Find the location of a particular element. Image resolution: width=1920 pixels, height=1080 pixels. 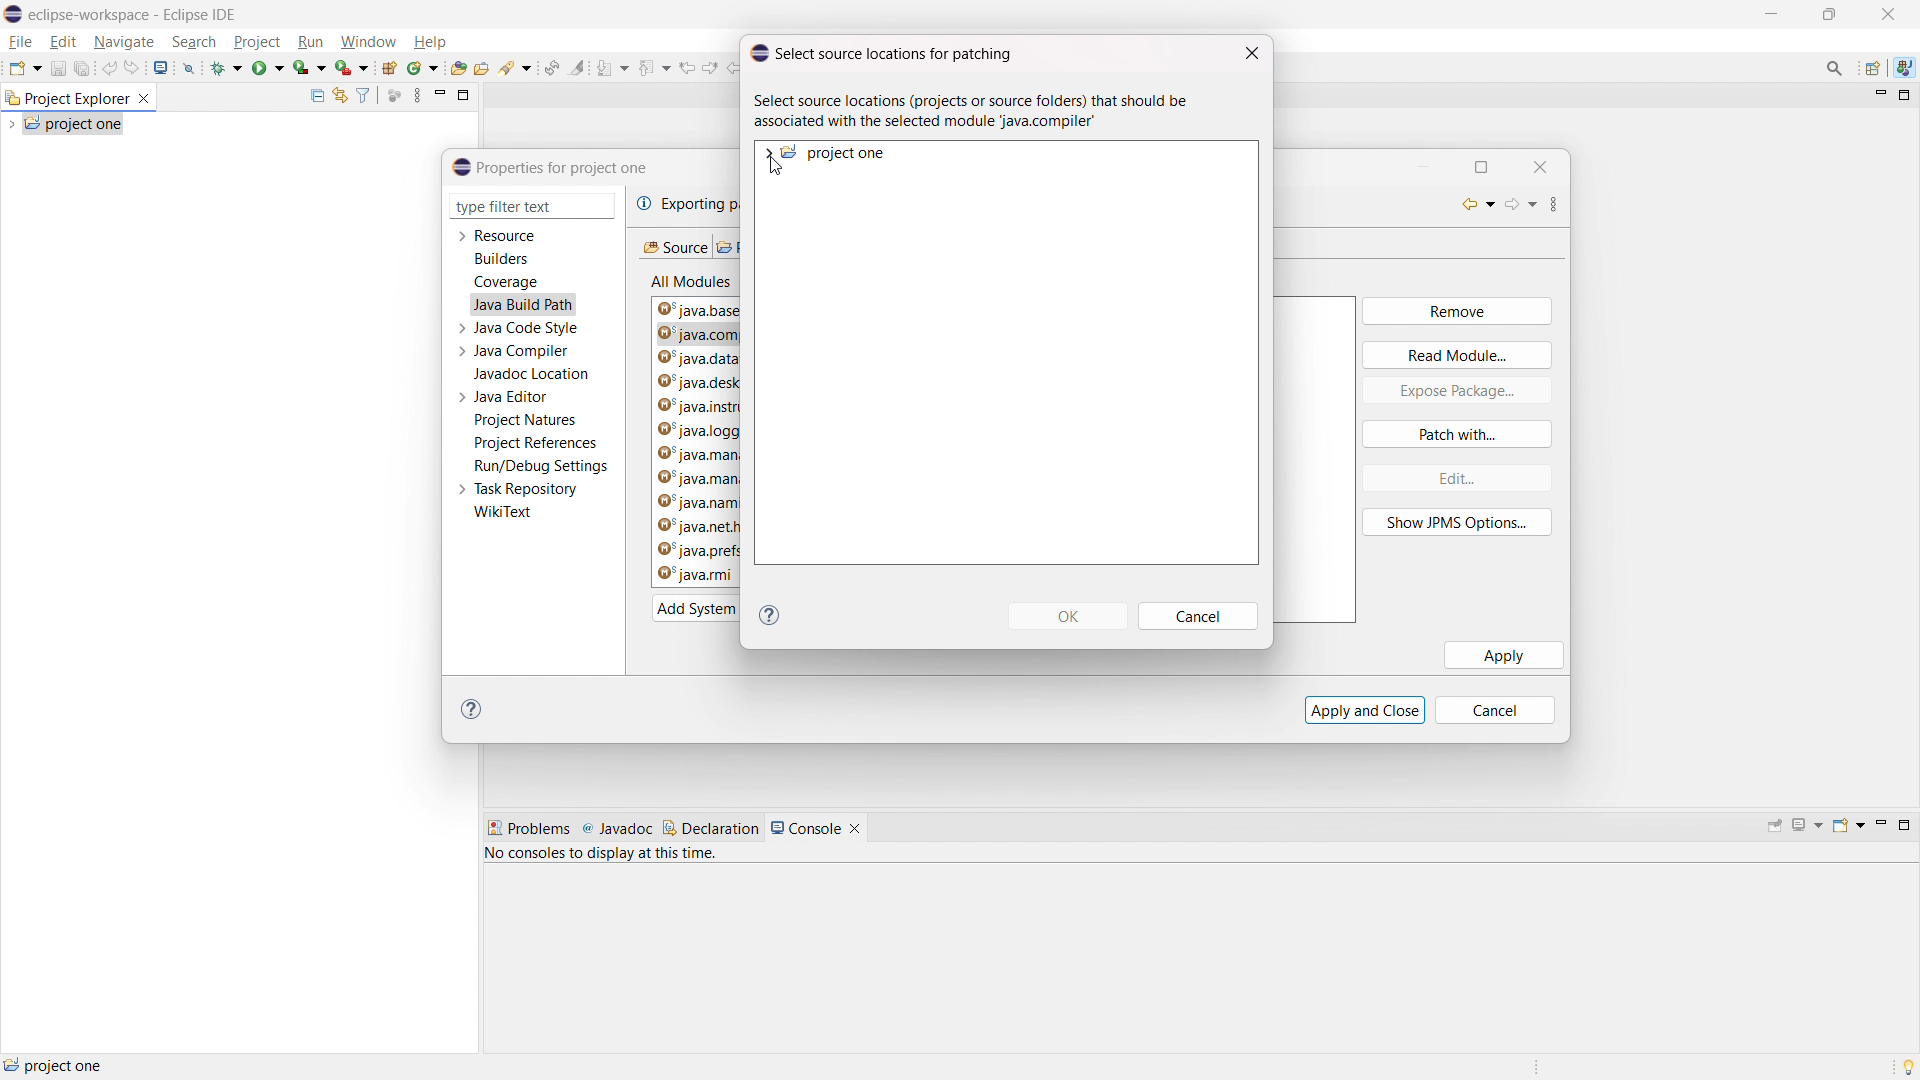

new java class is located at coordinates (423, 68).